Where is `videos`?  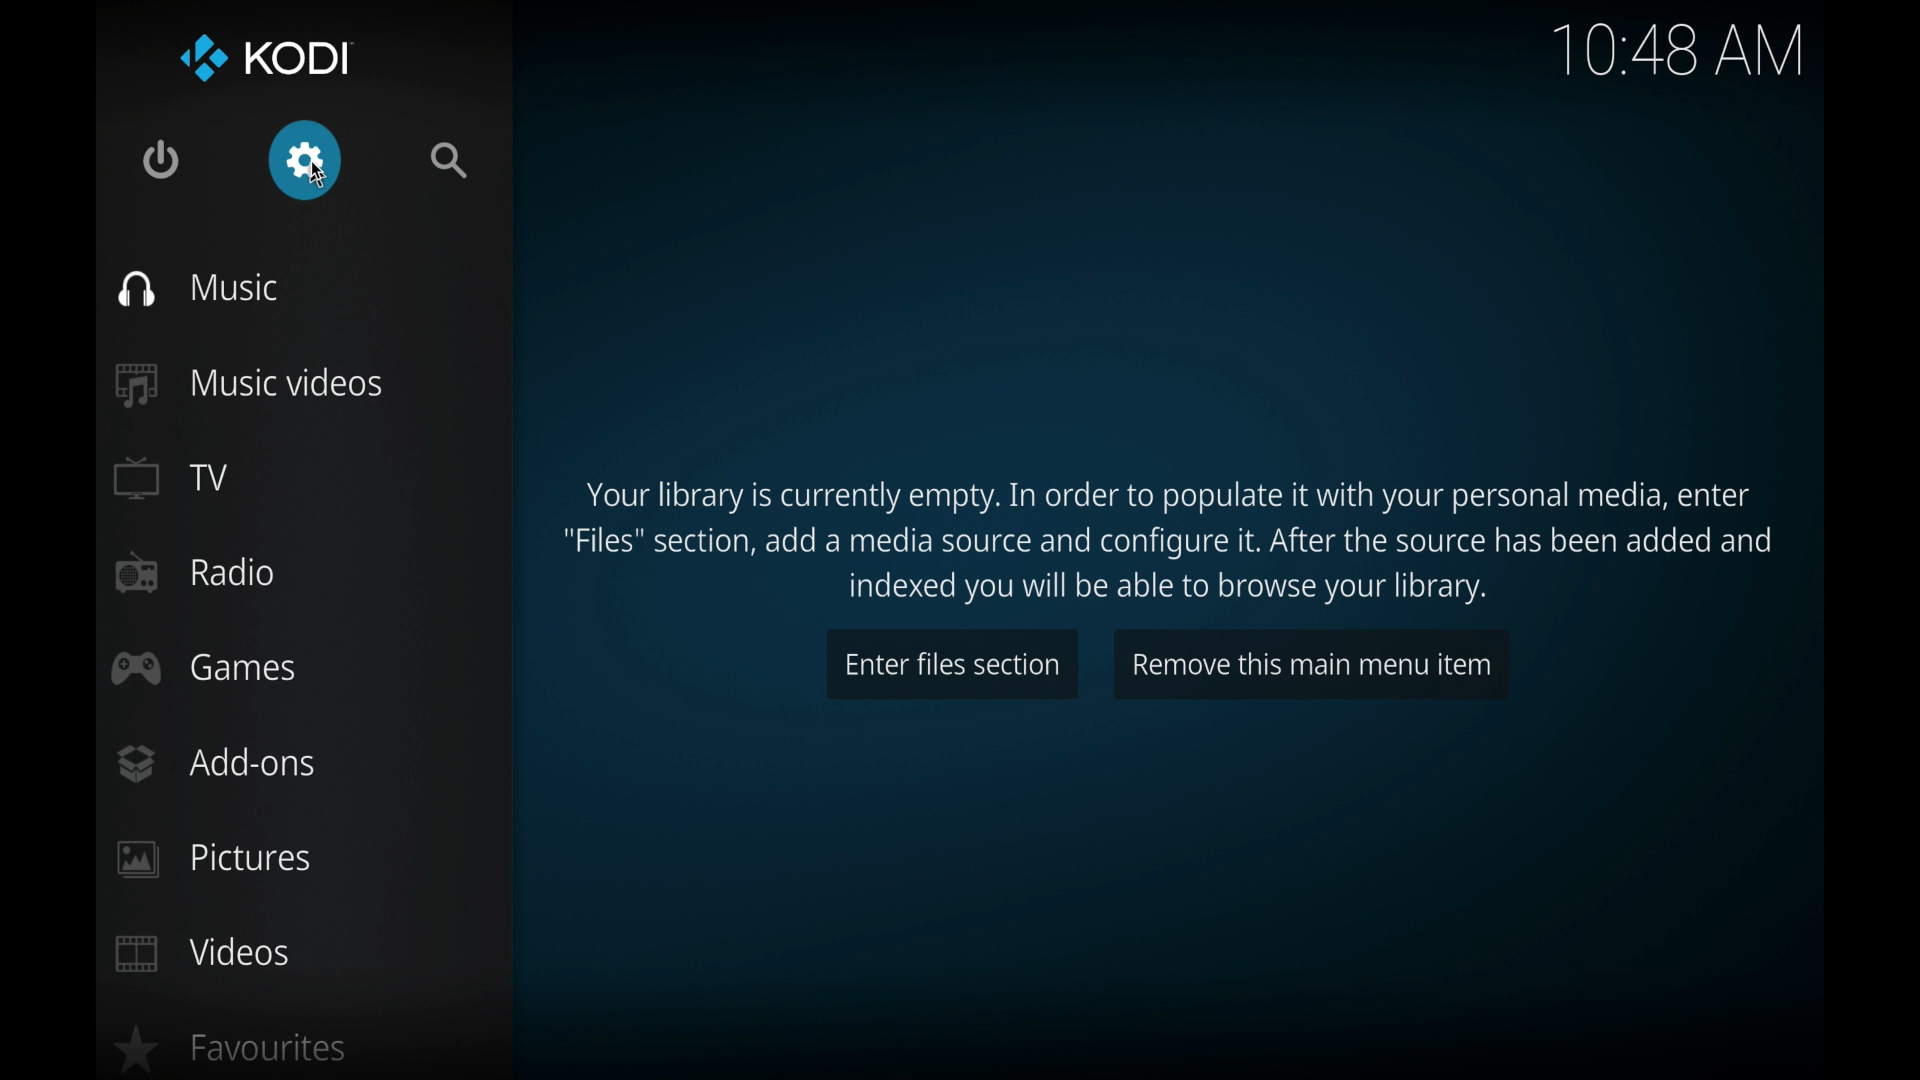 videos is located at coordinates (202, 953).